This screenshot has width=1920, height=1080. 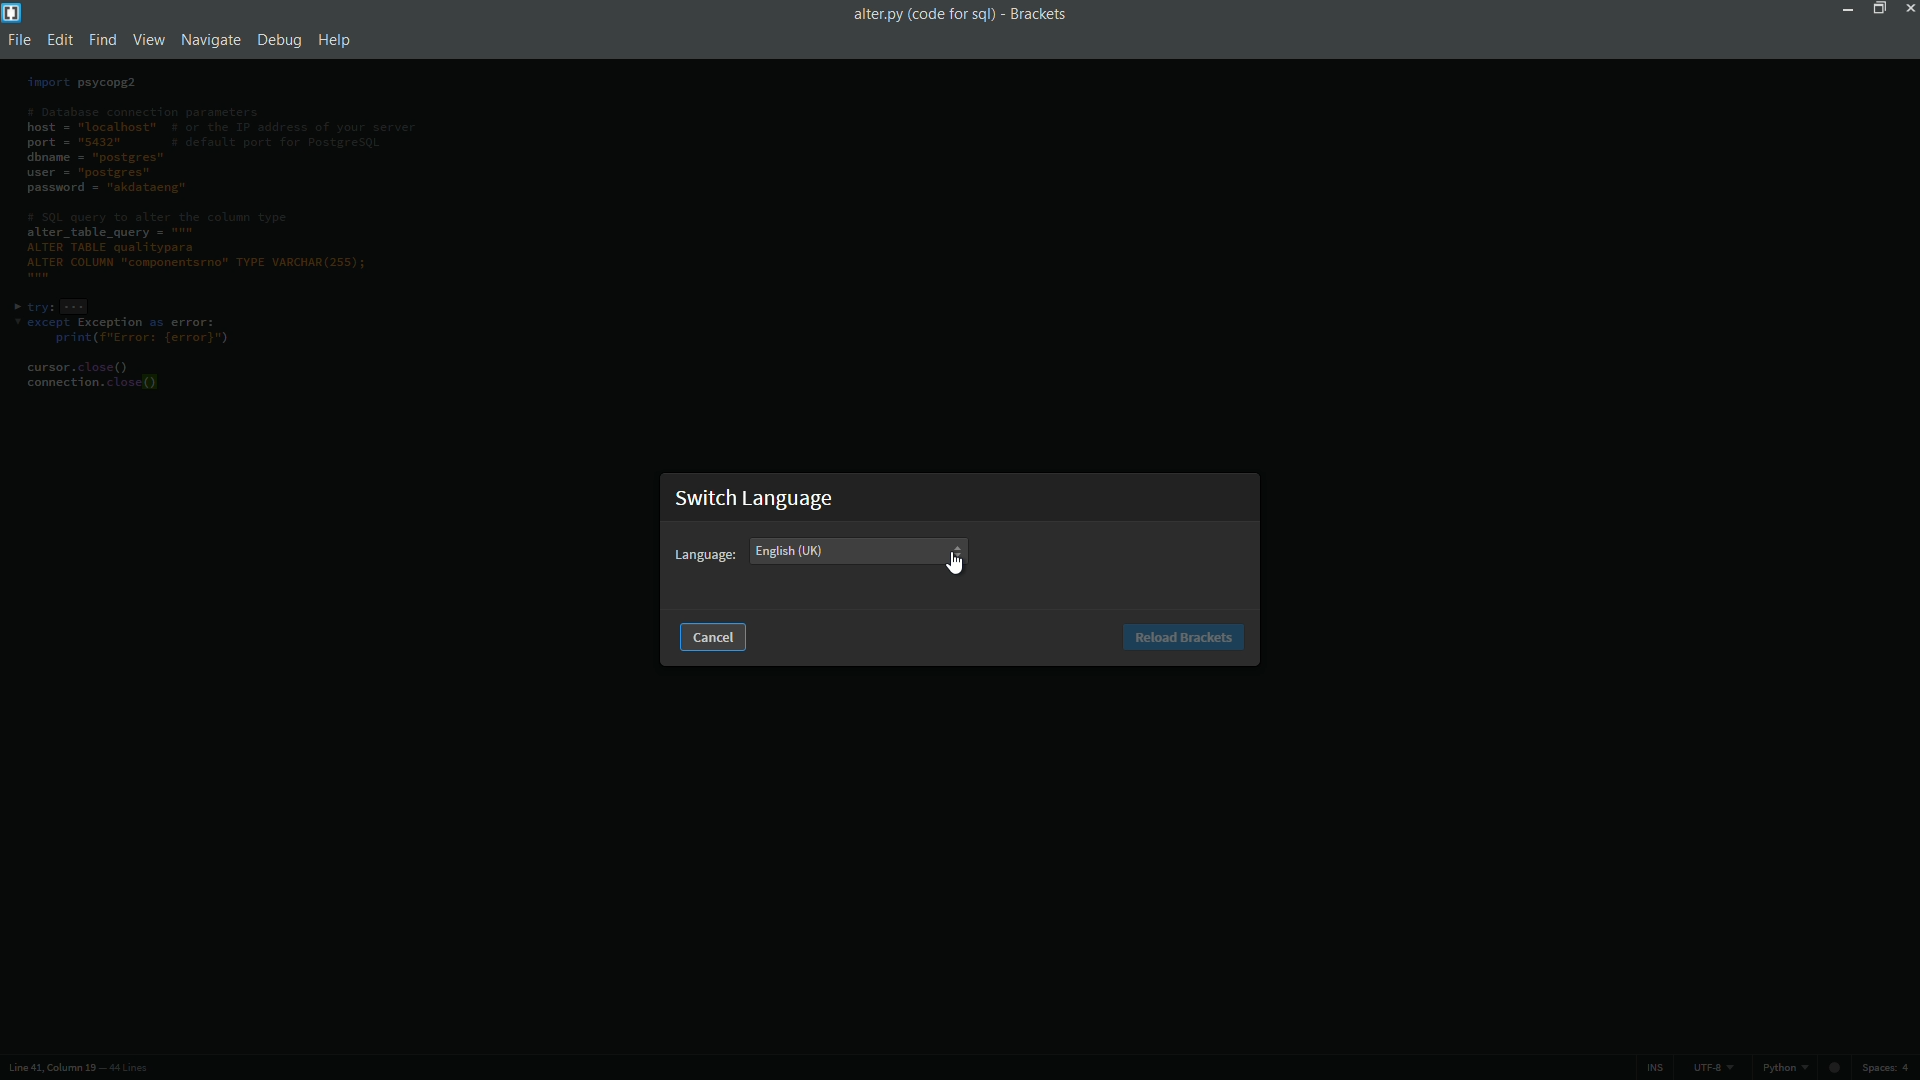 I want to click on code, so click(x=216, y=231).